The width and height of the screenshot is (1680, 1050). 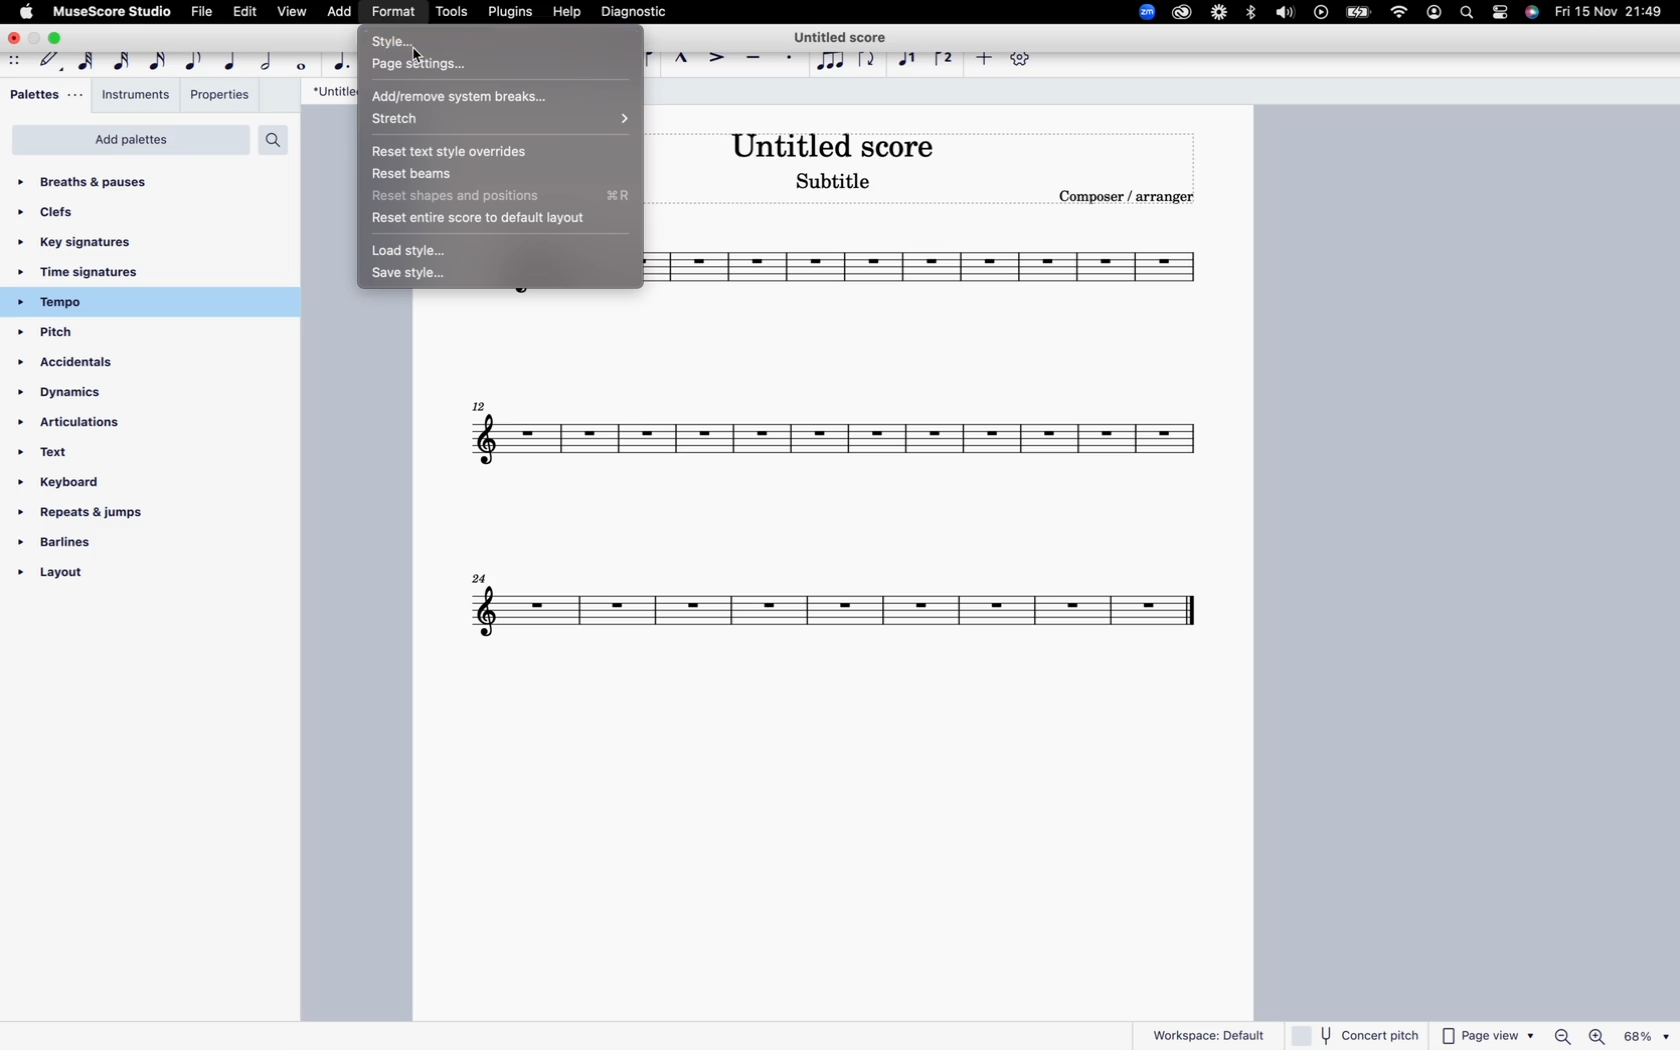 What do you see at coordinates (1322, 15) in the screenshot?
I see `play` at bounding box center [1322, 15].